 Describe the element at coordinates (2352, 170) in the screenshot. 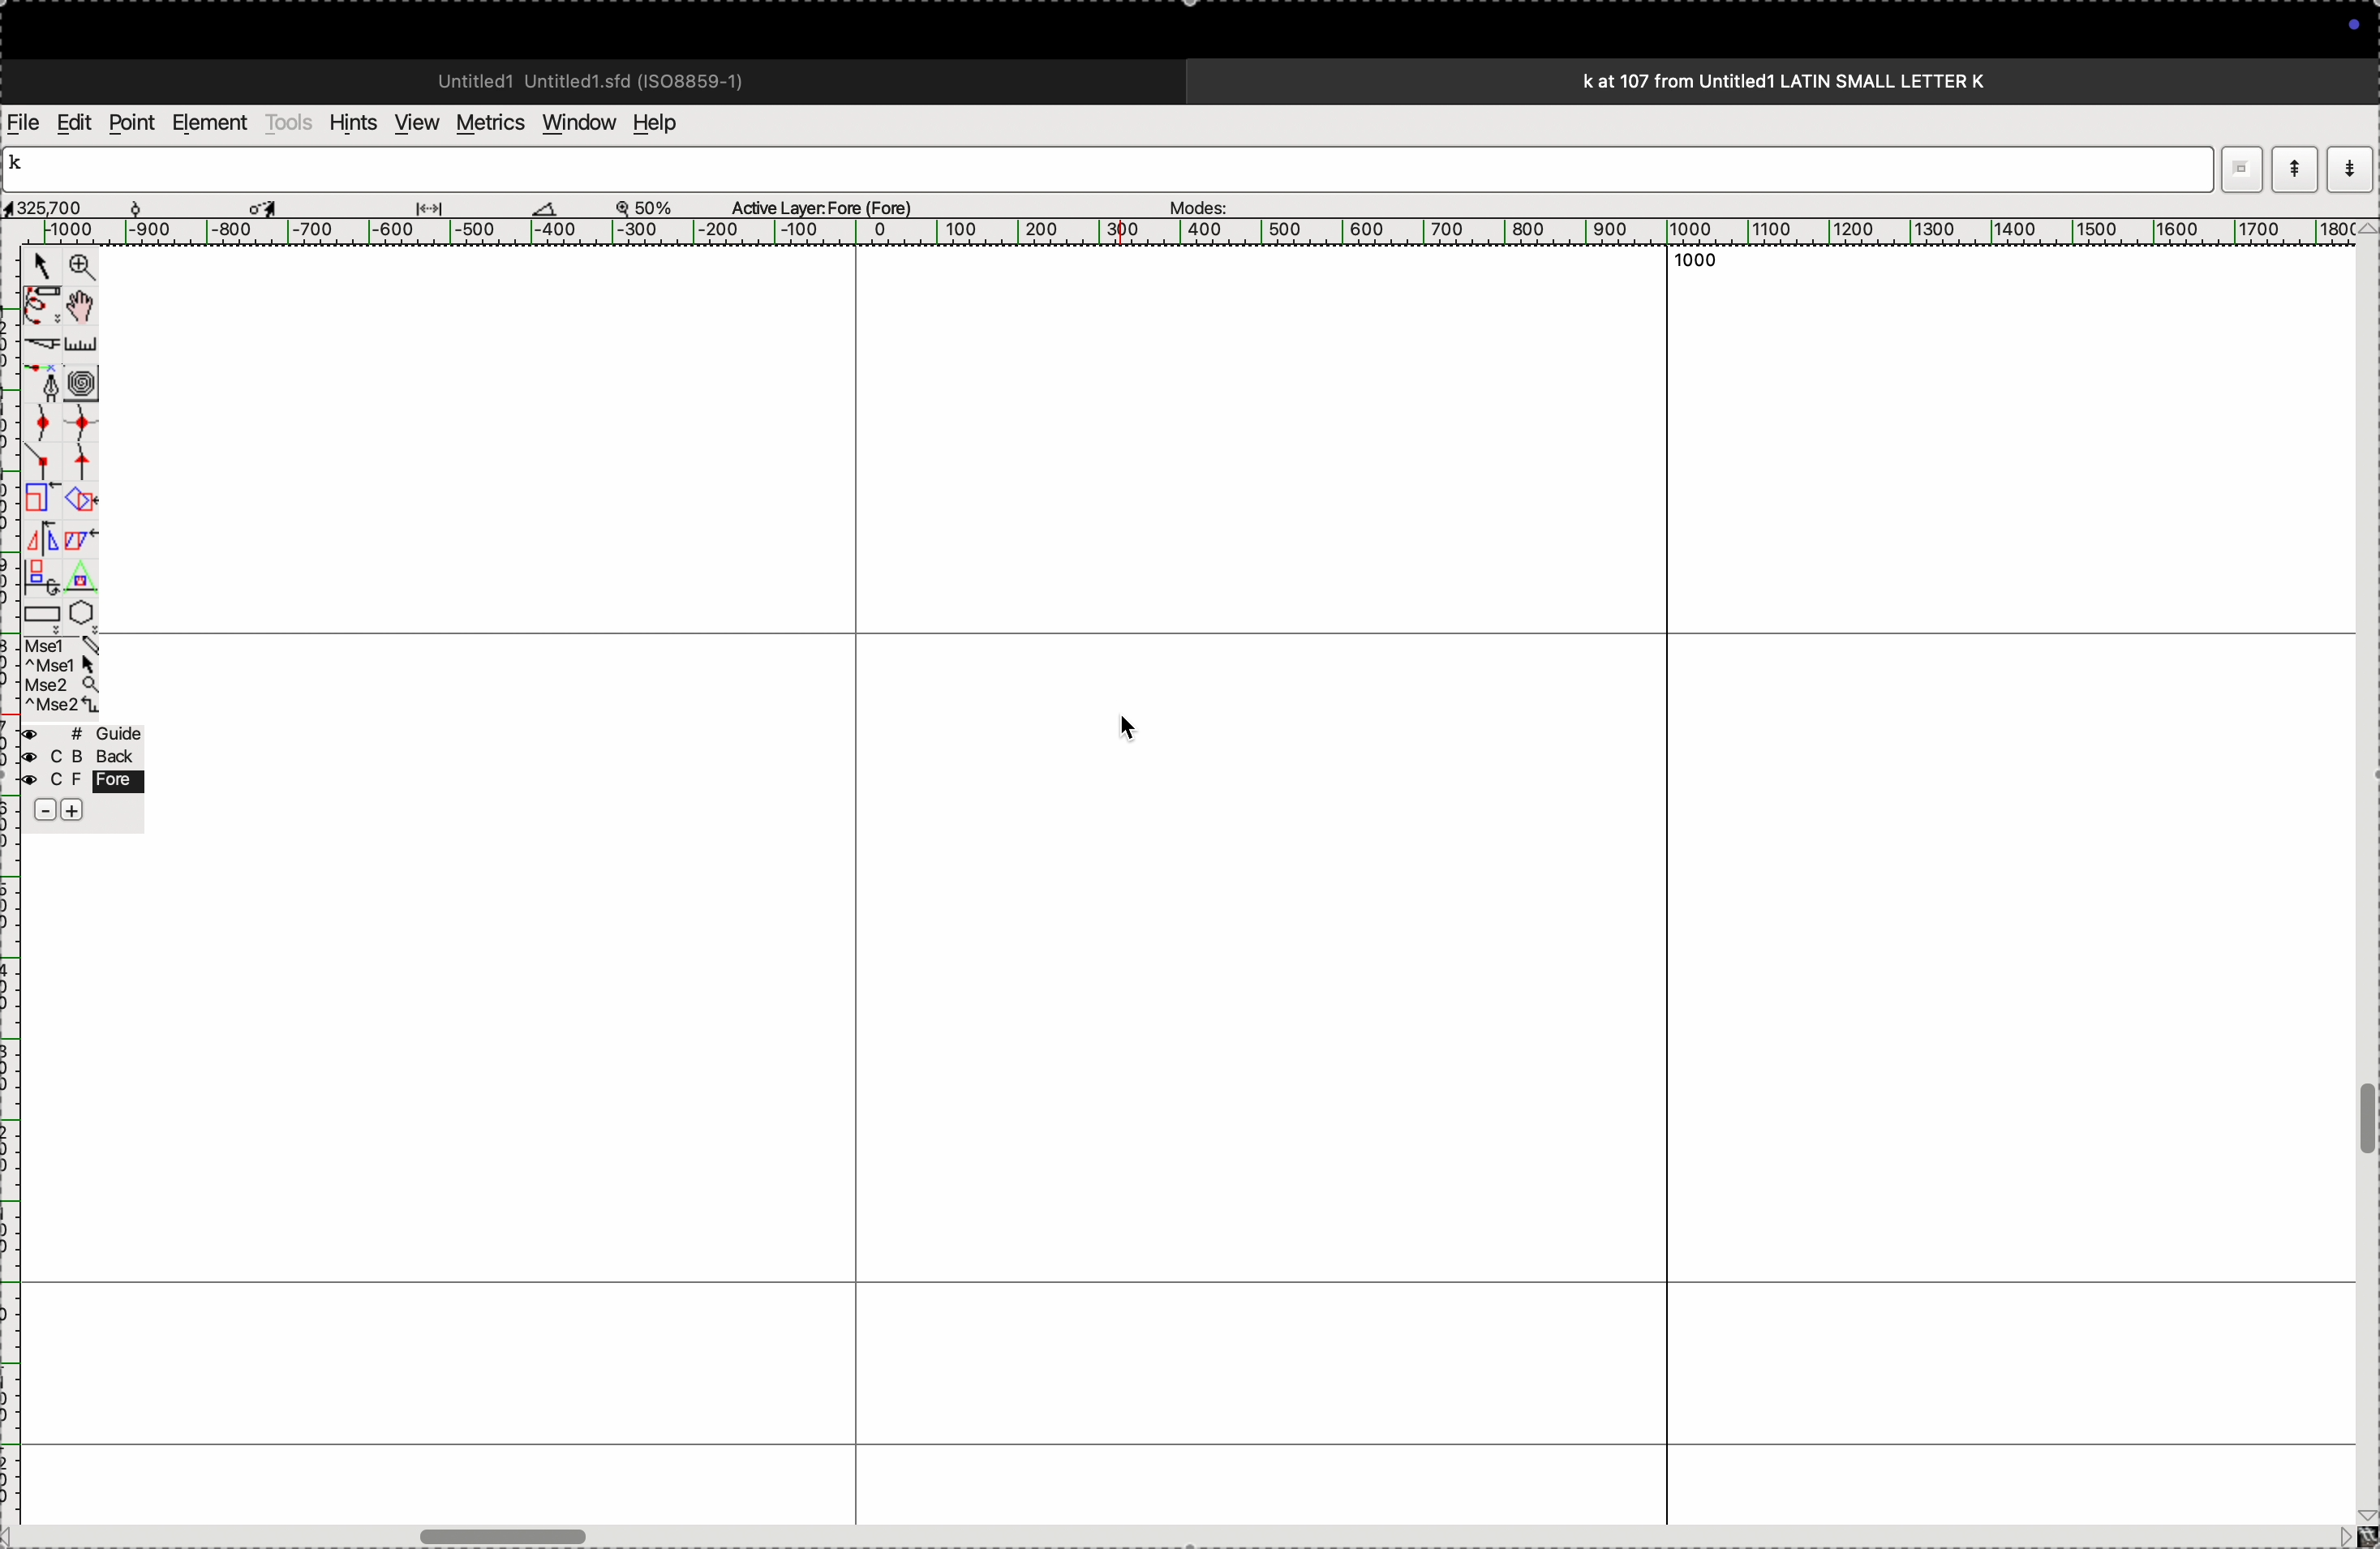

I see `mode down` at that location.